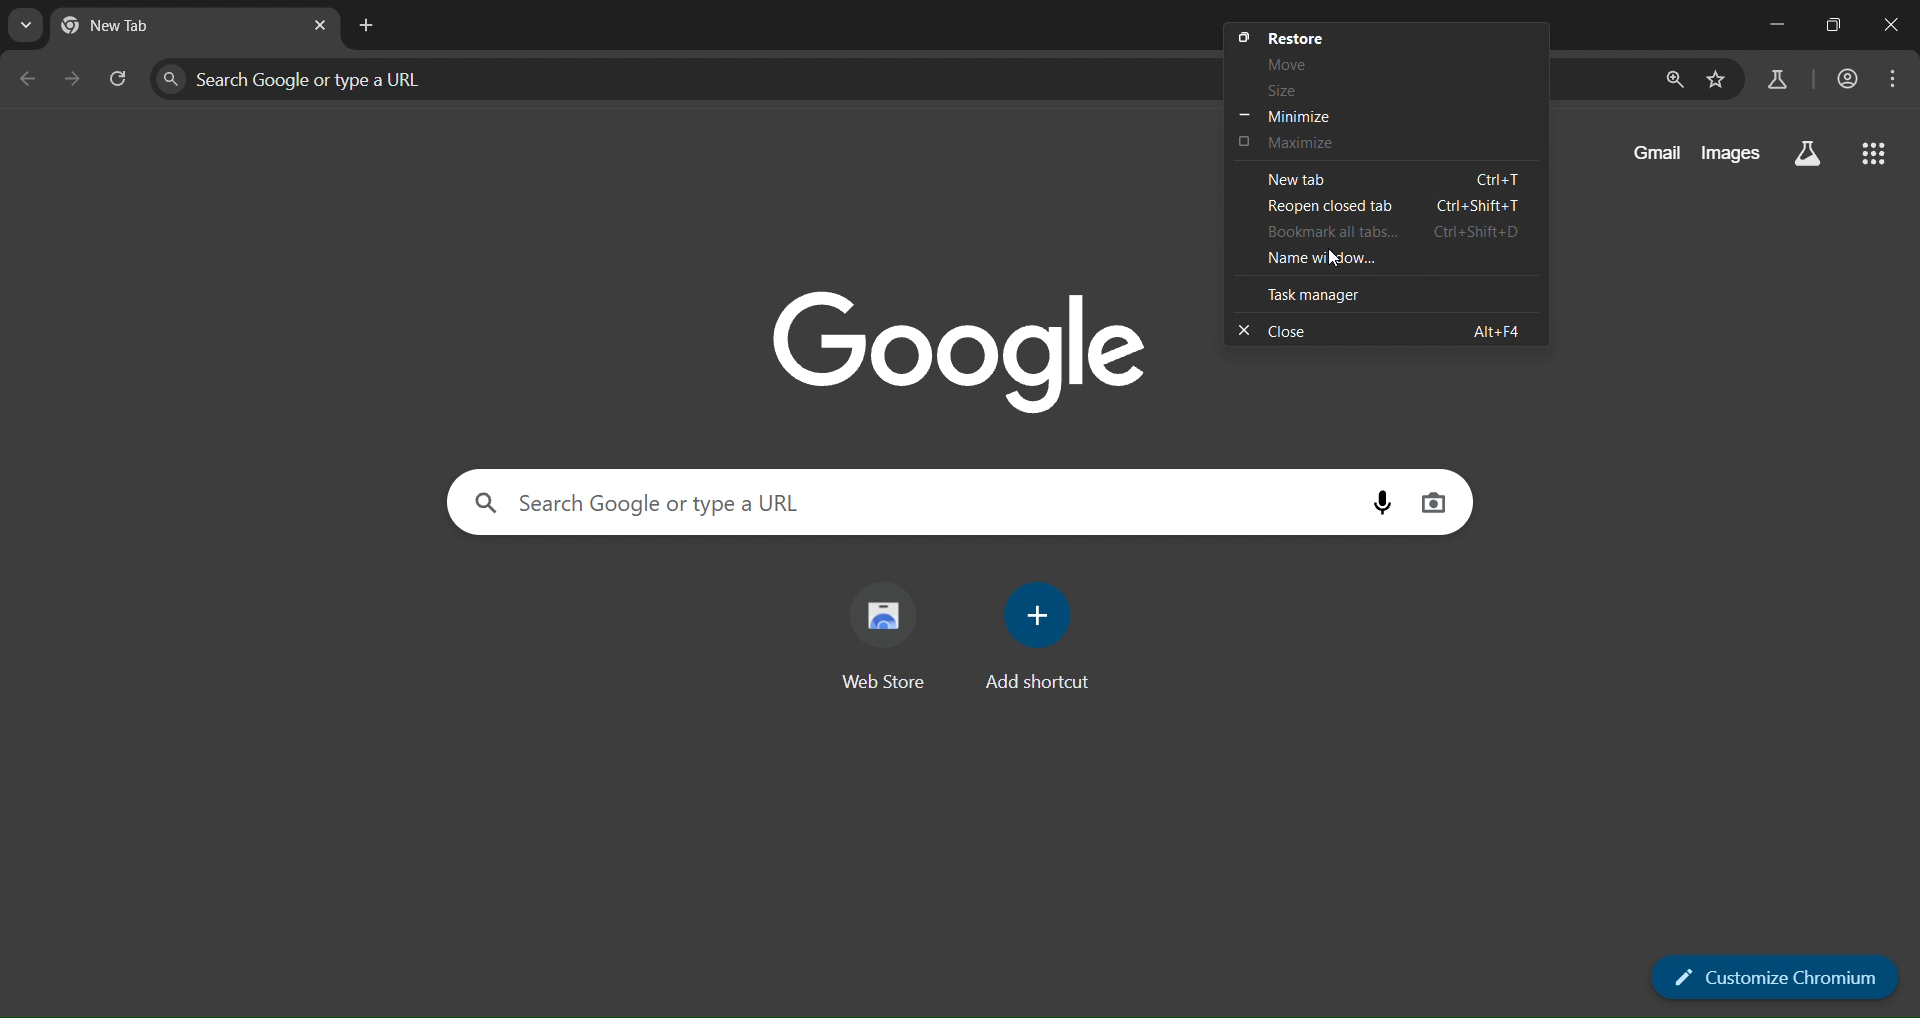 This screenshot has height=1018, width=1920. What do you see at coordinates (635, 502) in the screenshot?
I see `Search Google or type a URL` at bounding box center [635, 502].